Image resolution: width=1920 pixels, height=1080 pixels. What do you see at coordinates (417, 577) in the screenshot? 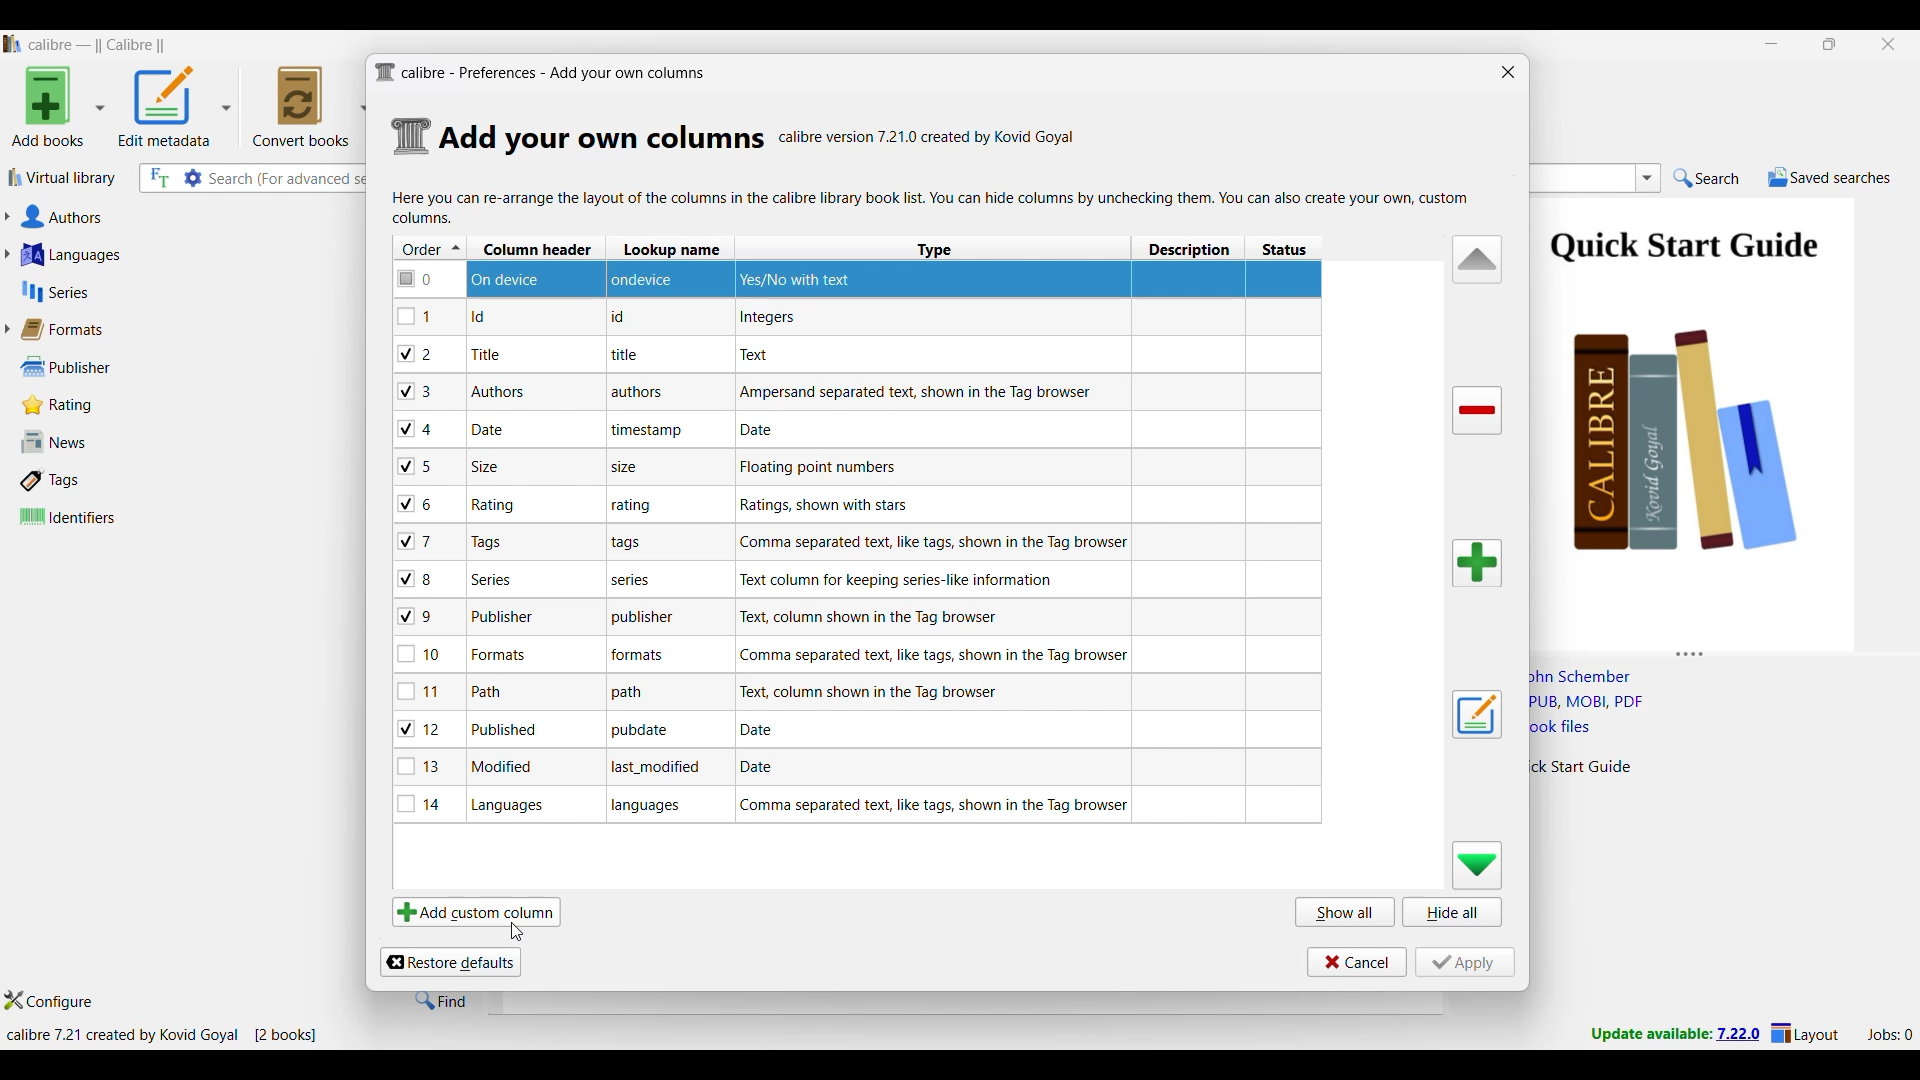
I see `checkbox - 8` at bounding box center [417, 577].